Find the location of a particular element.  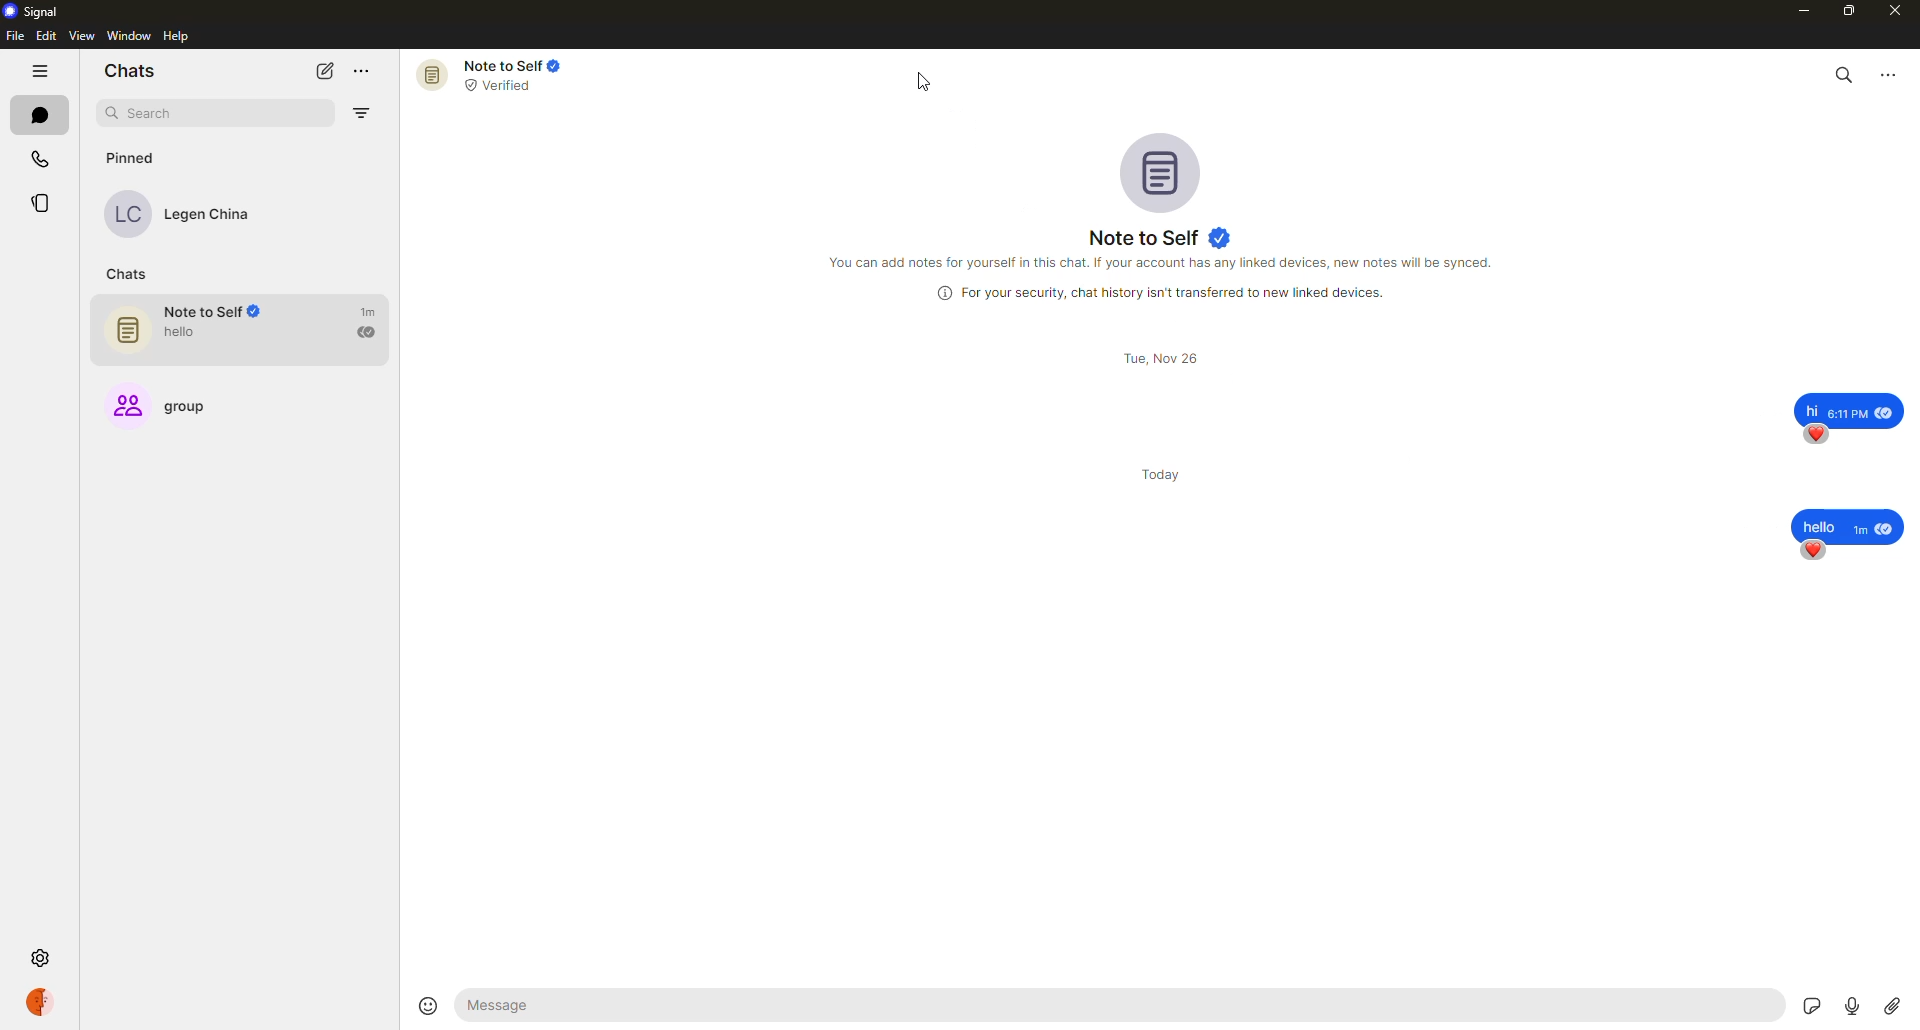

message is located at coordinates (1851, 407).